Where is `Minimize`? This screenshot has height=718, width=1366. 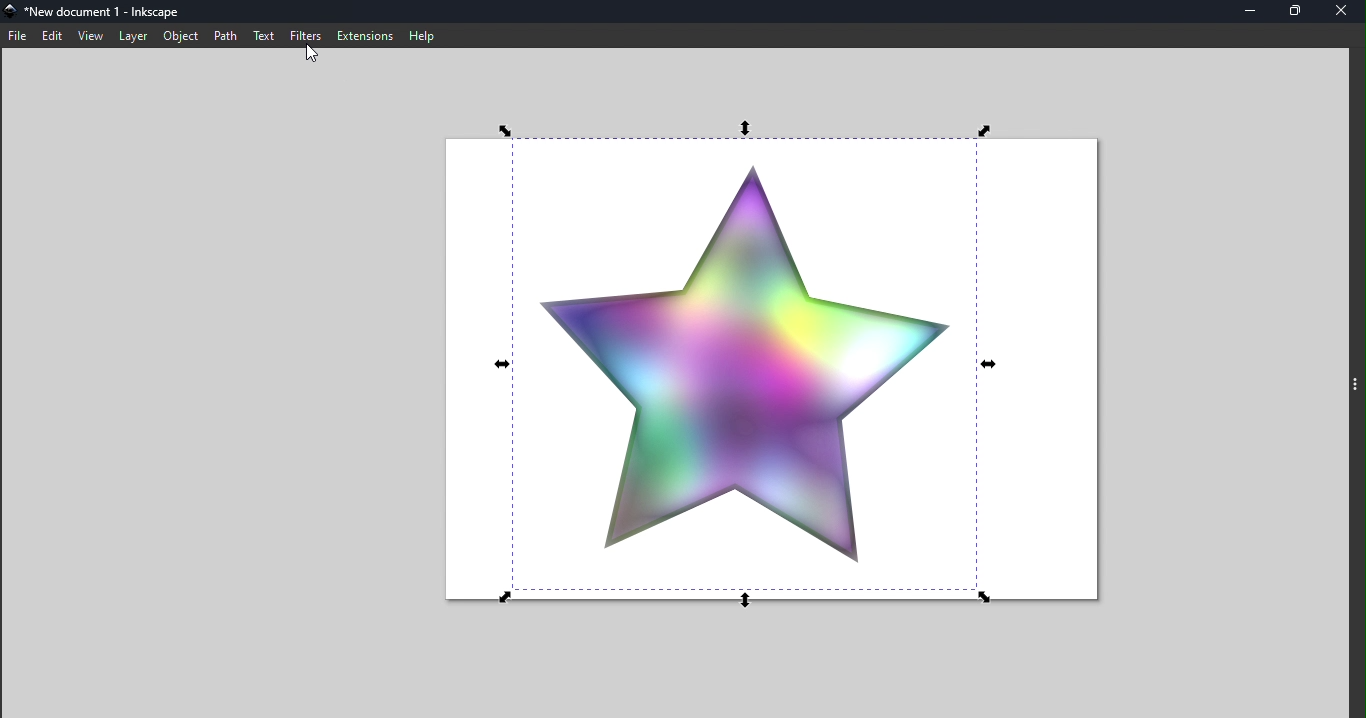
Minimize is located at coordinates (1245, 12).